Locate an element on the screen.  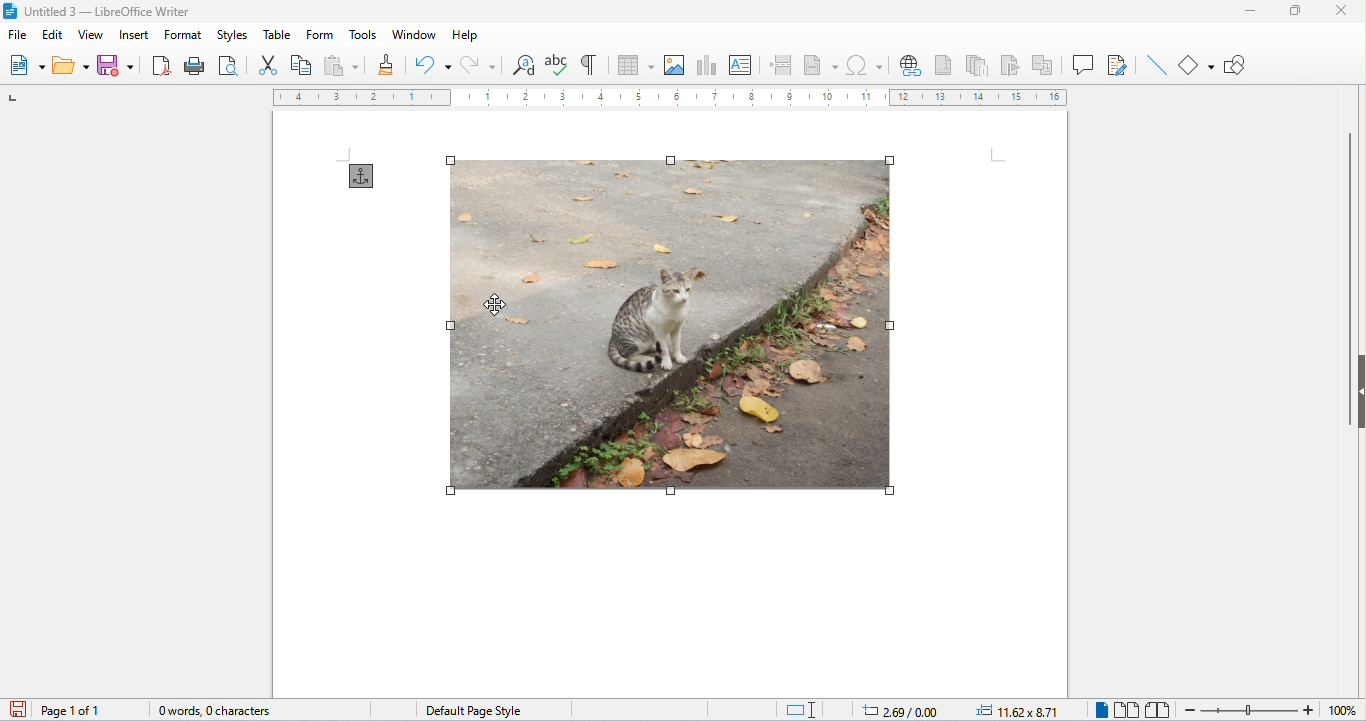
title is located at coordinates (102, 11).